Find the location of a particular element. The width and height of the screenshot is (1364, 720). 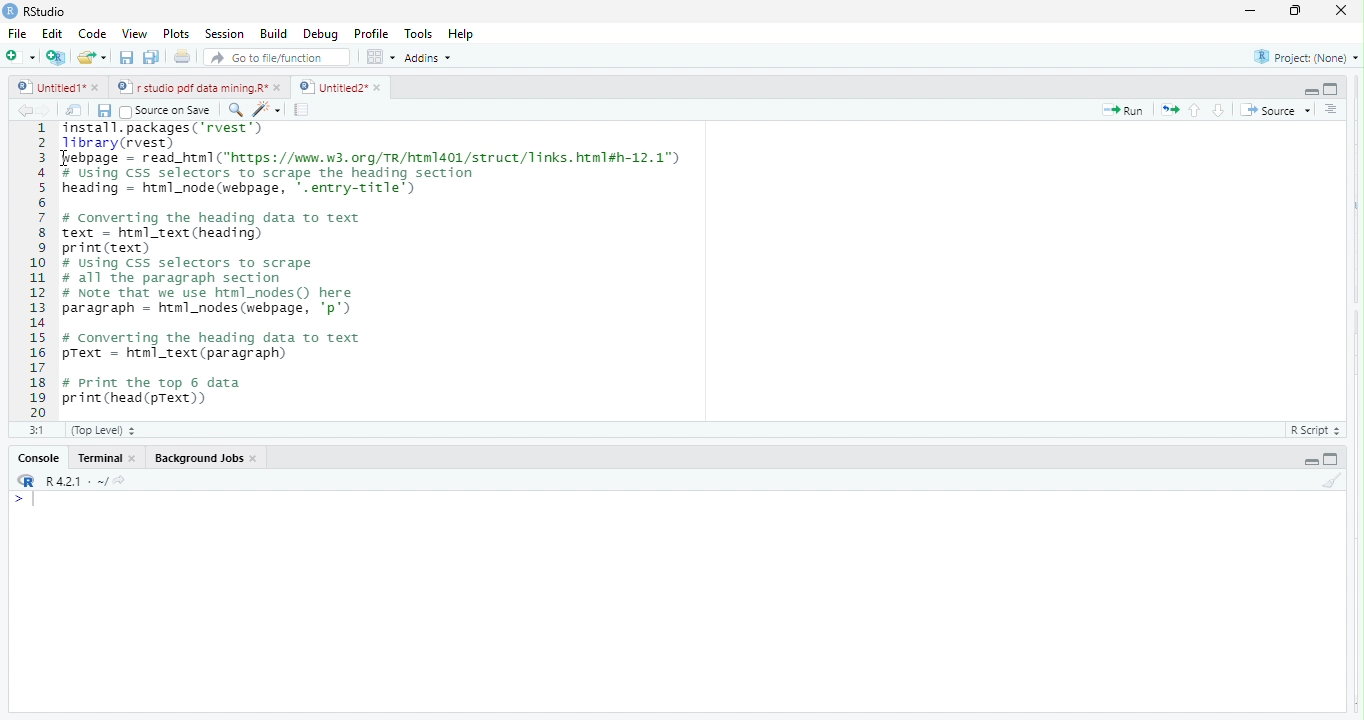

Console is located at coordinates (38, 459).